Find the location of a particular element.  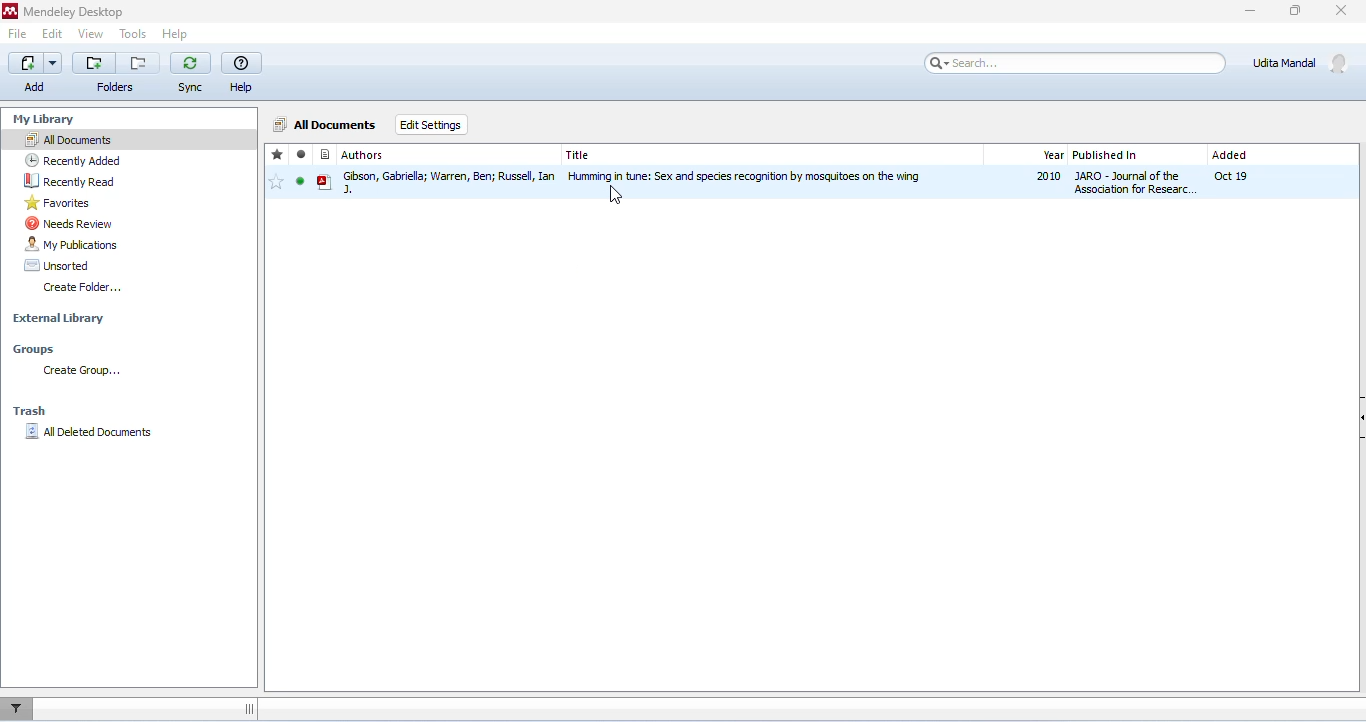

view is located at coordinates (90, 34).